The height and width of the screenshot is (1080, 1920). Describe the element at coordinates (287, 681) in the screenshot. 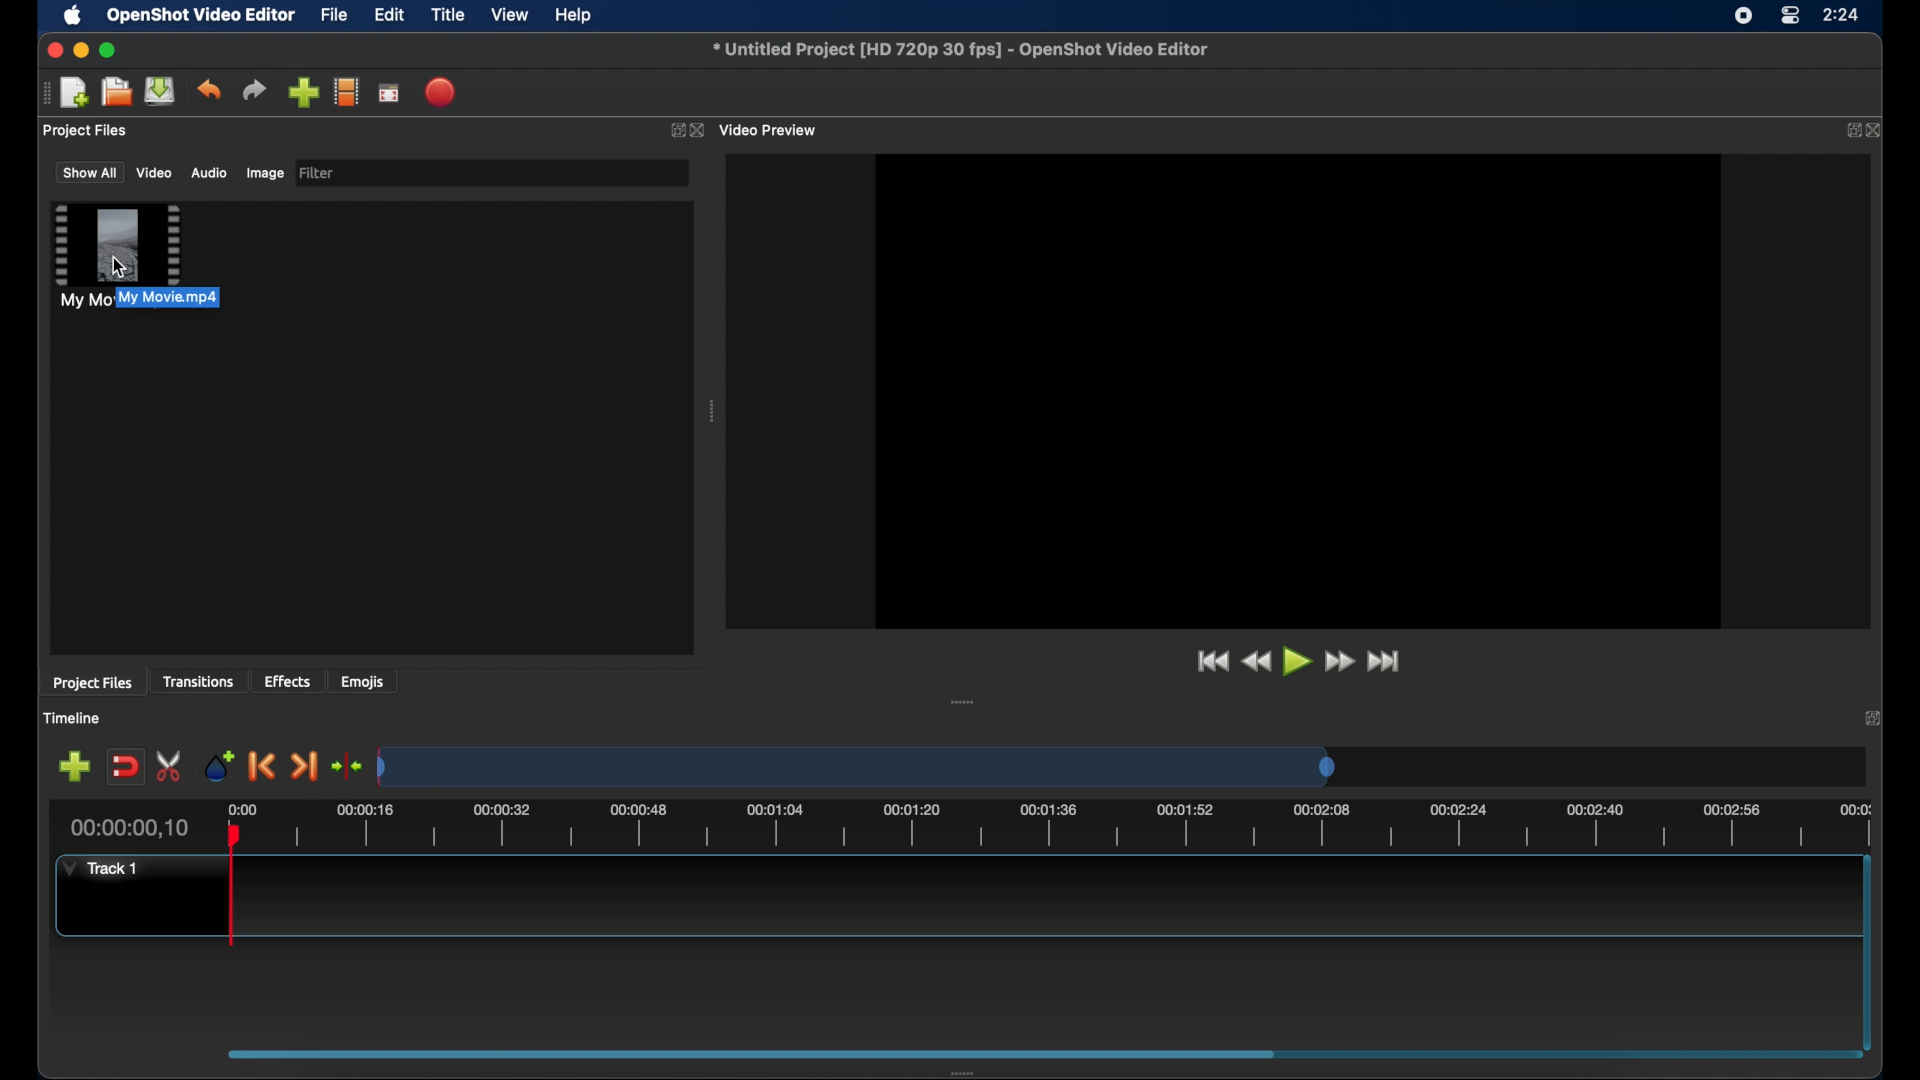

I see `effects` at that location.